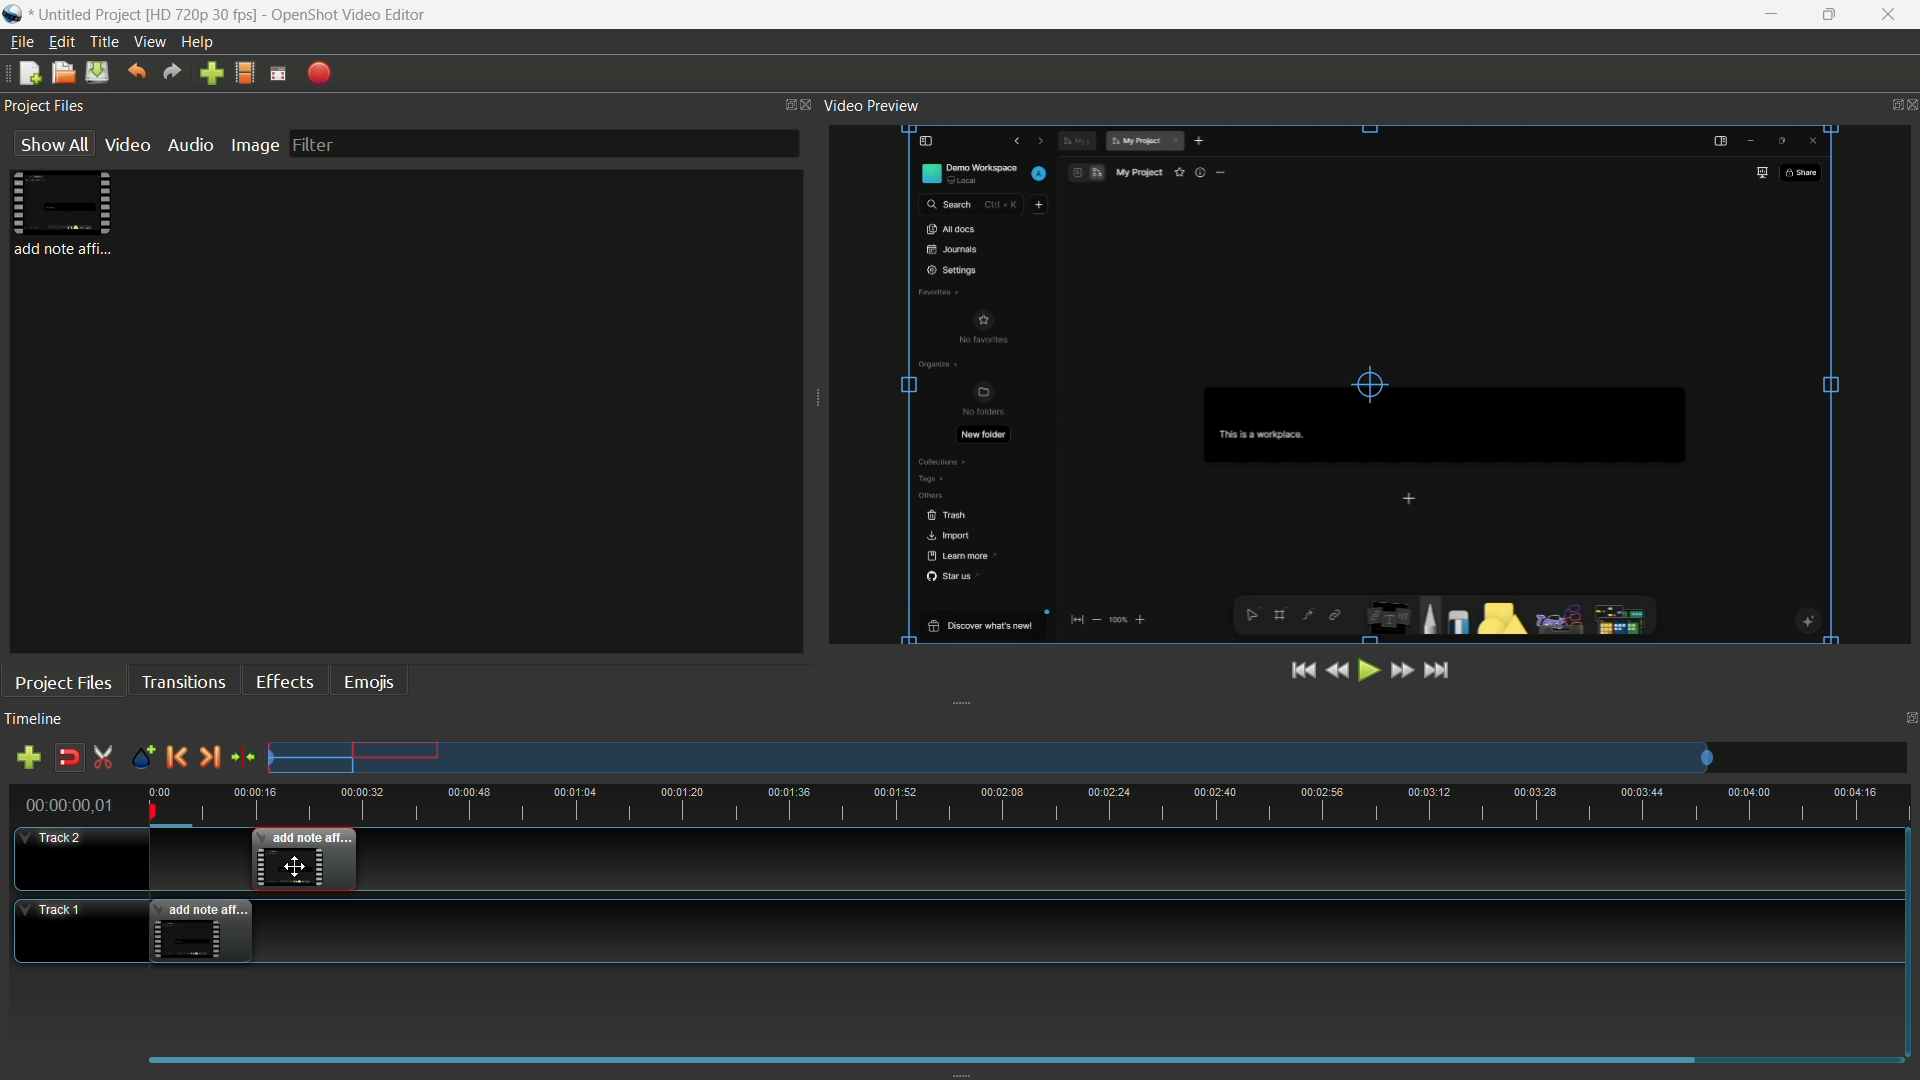 Image resolution: width=1920 pixels, height=1080 pixels. I want to click on edit menu, so click(63, 42).